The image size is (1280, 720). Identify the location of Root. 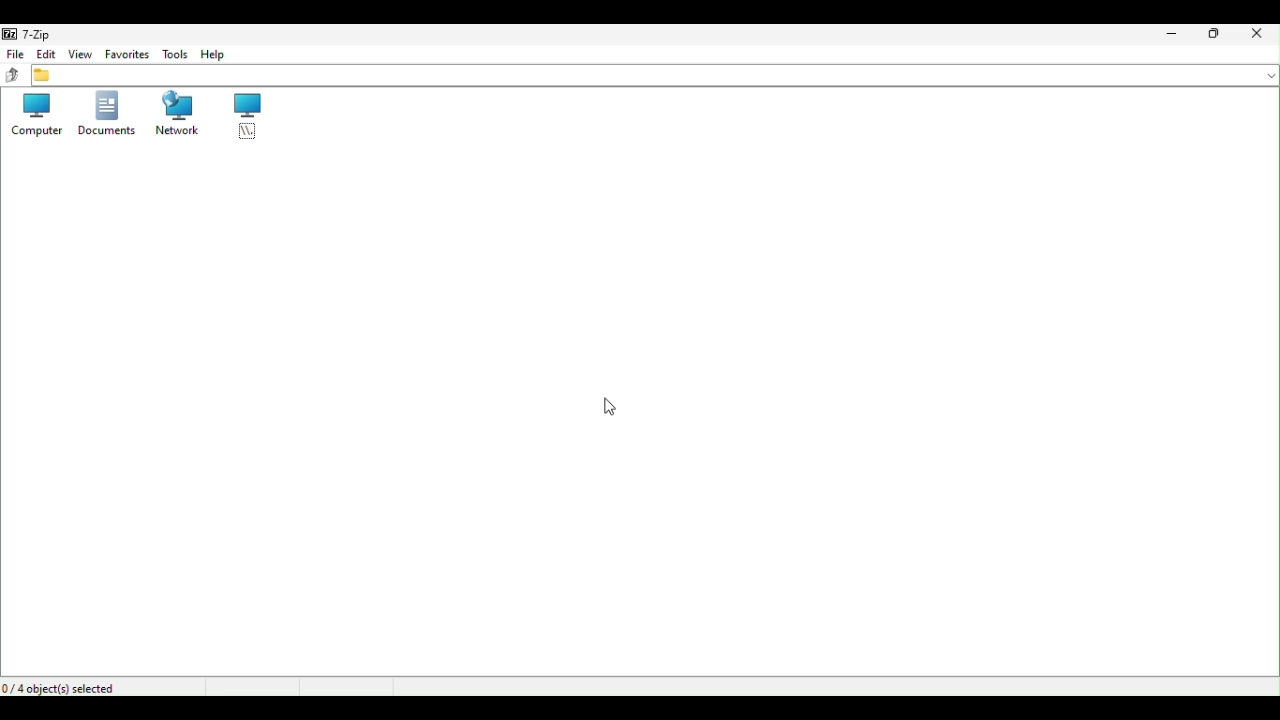
(247, 117).